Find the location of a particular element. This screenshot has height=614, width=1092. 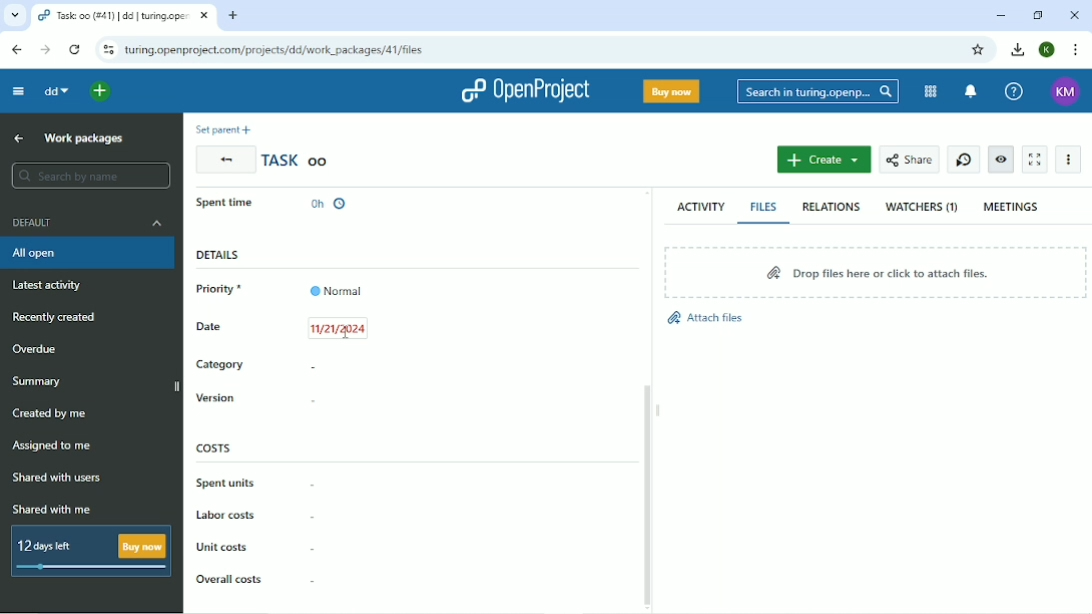

Set parent is located at coordinates (222, 129).